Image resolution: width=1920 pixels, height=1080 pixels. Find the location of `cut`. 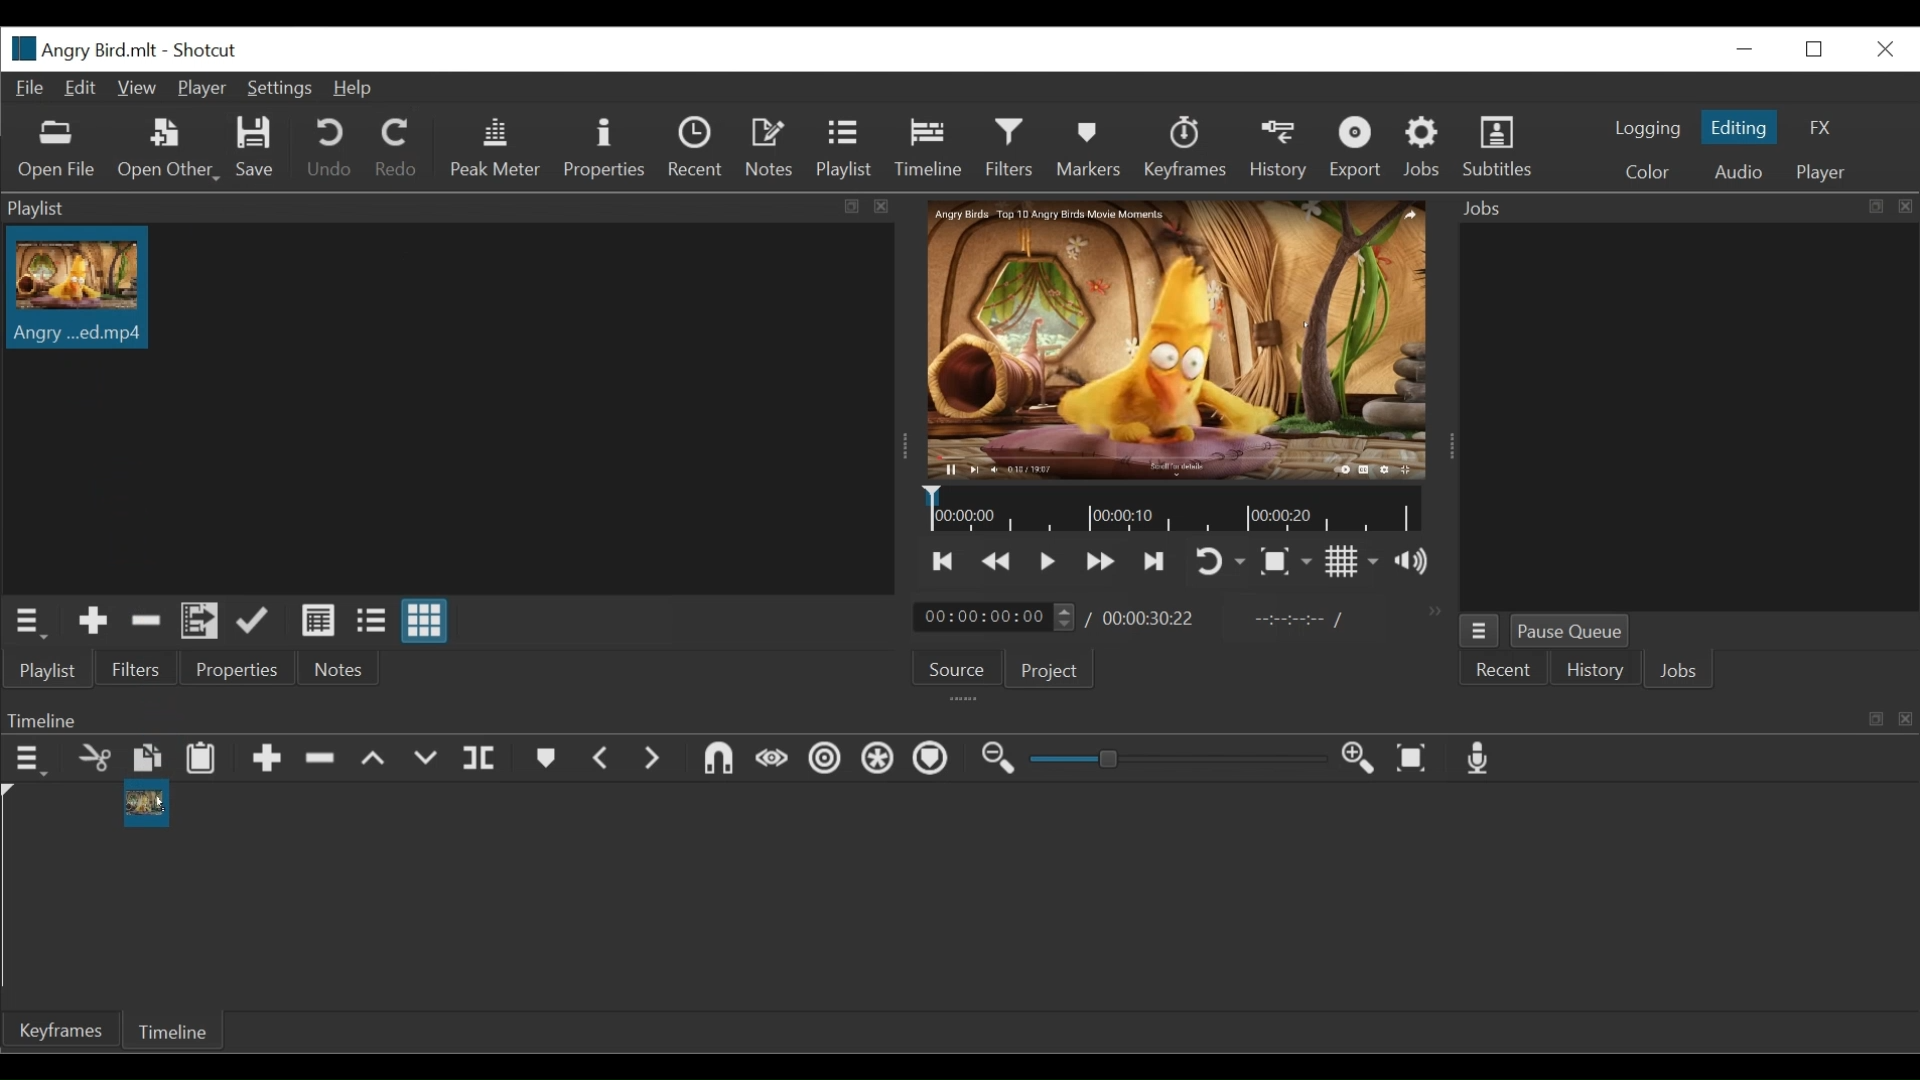

cut is located at coordinates (92, 758).